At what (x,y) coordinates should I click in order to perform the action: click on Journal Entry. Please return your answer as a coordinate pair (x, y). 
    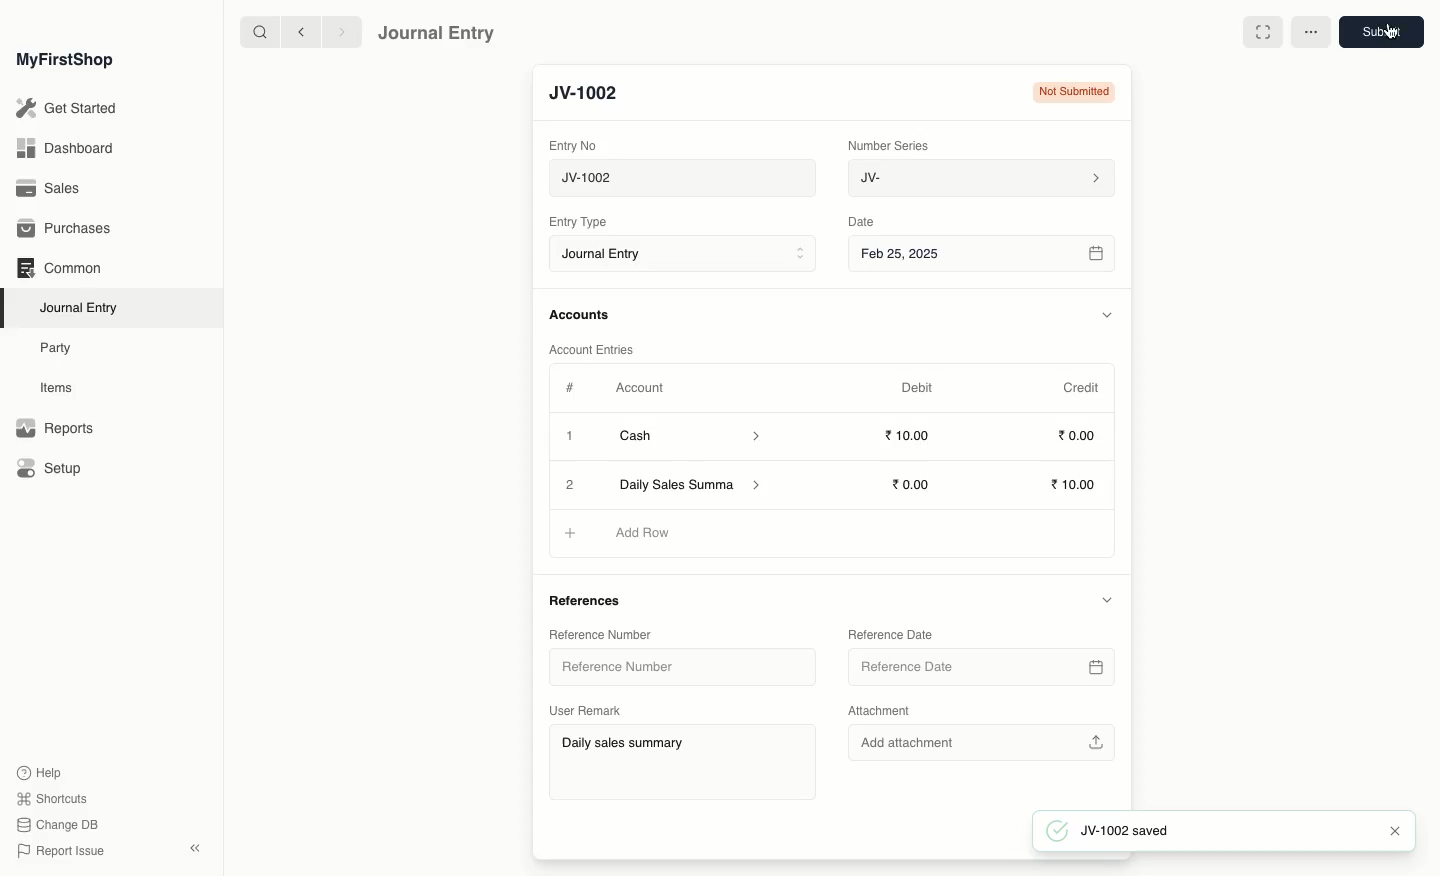
    Looking at the image, I should click on (84, 307).